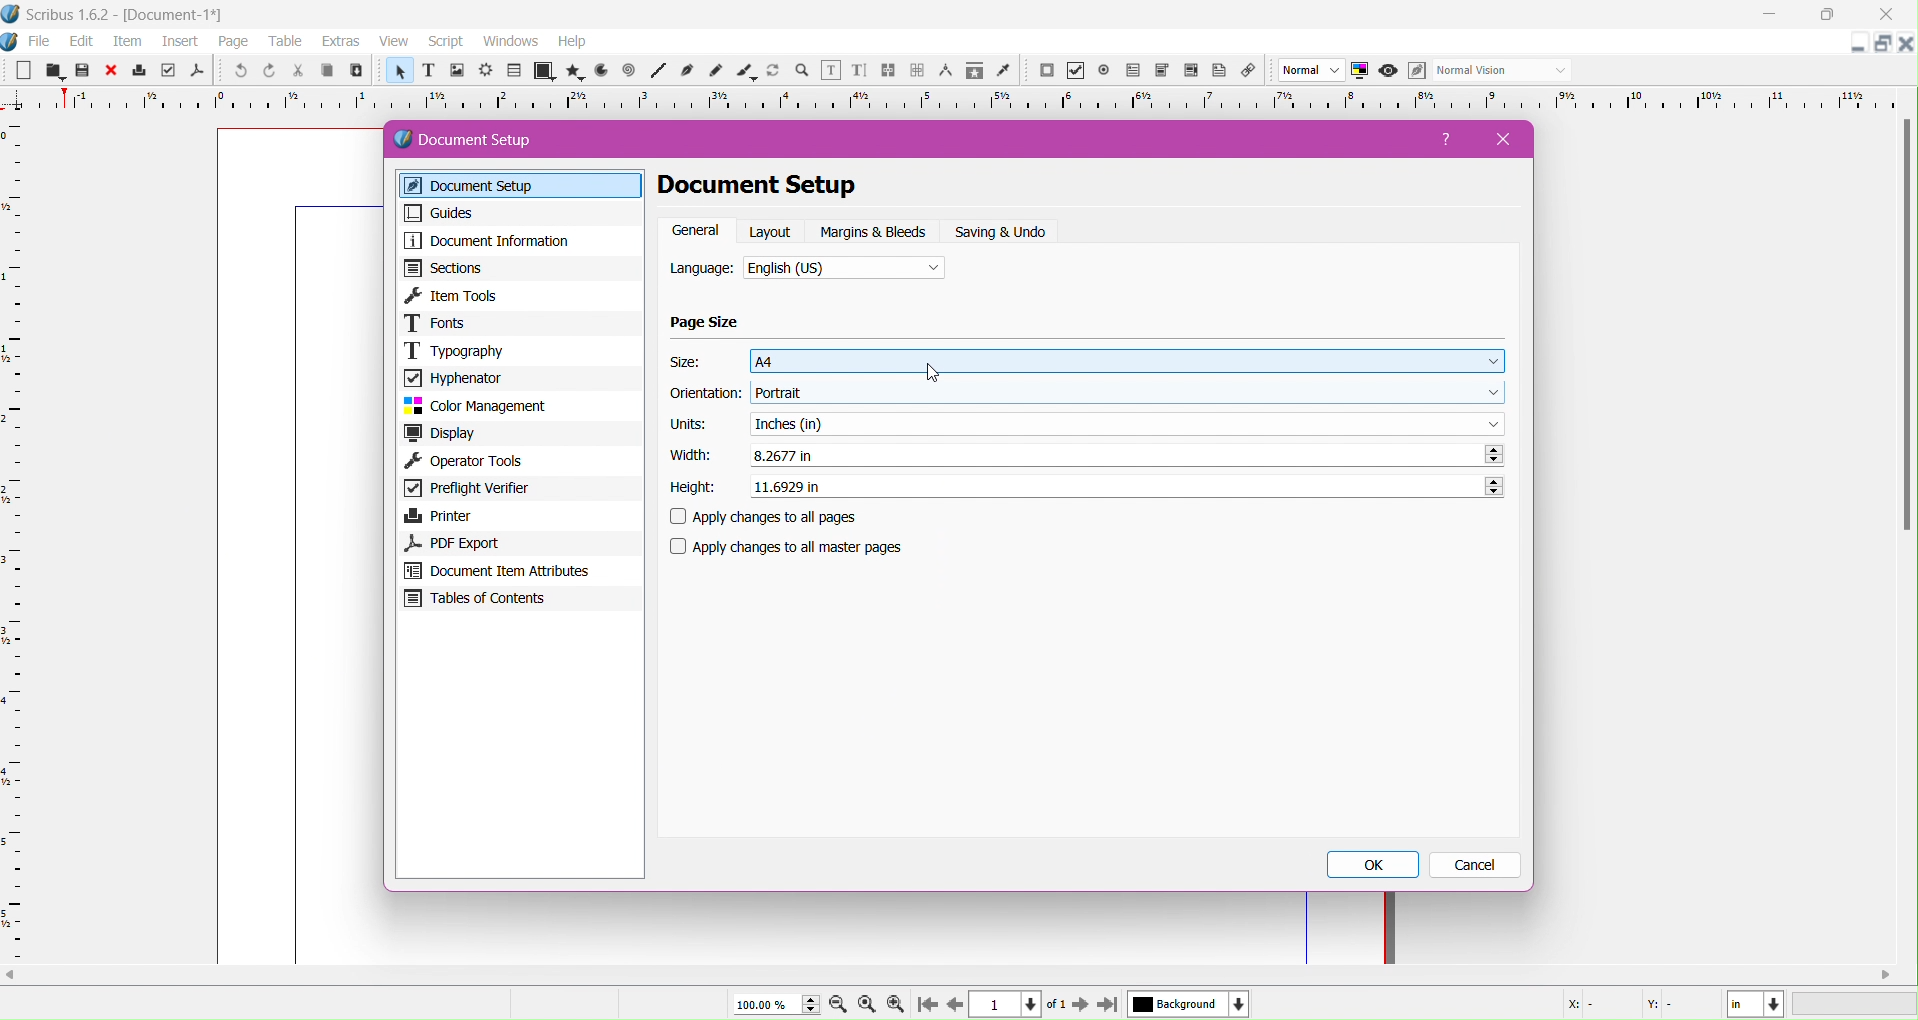 This screenshot has height=1020, width=1918. Describe the element at coordinates (1253, 71) in the screenshot. I see `link annotations` at that location.